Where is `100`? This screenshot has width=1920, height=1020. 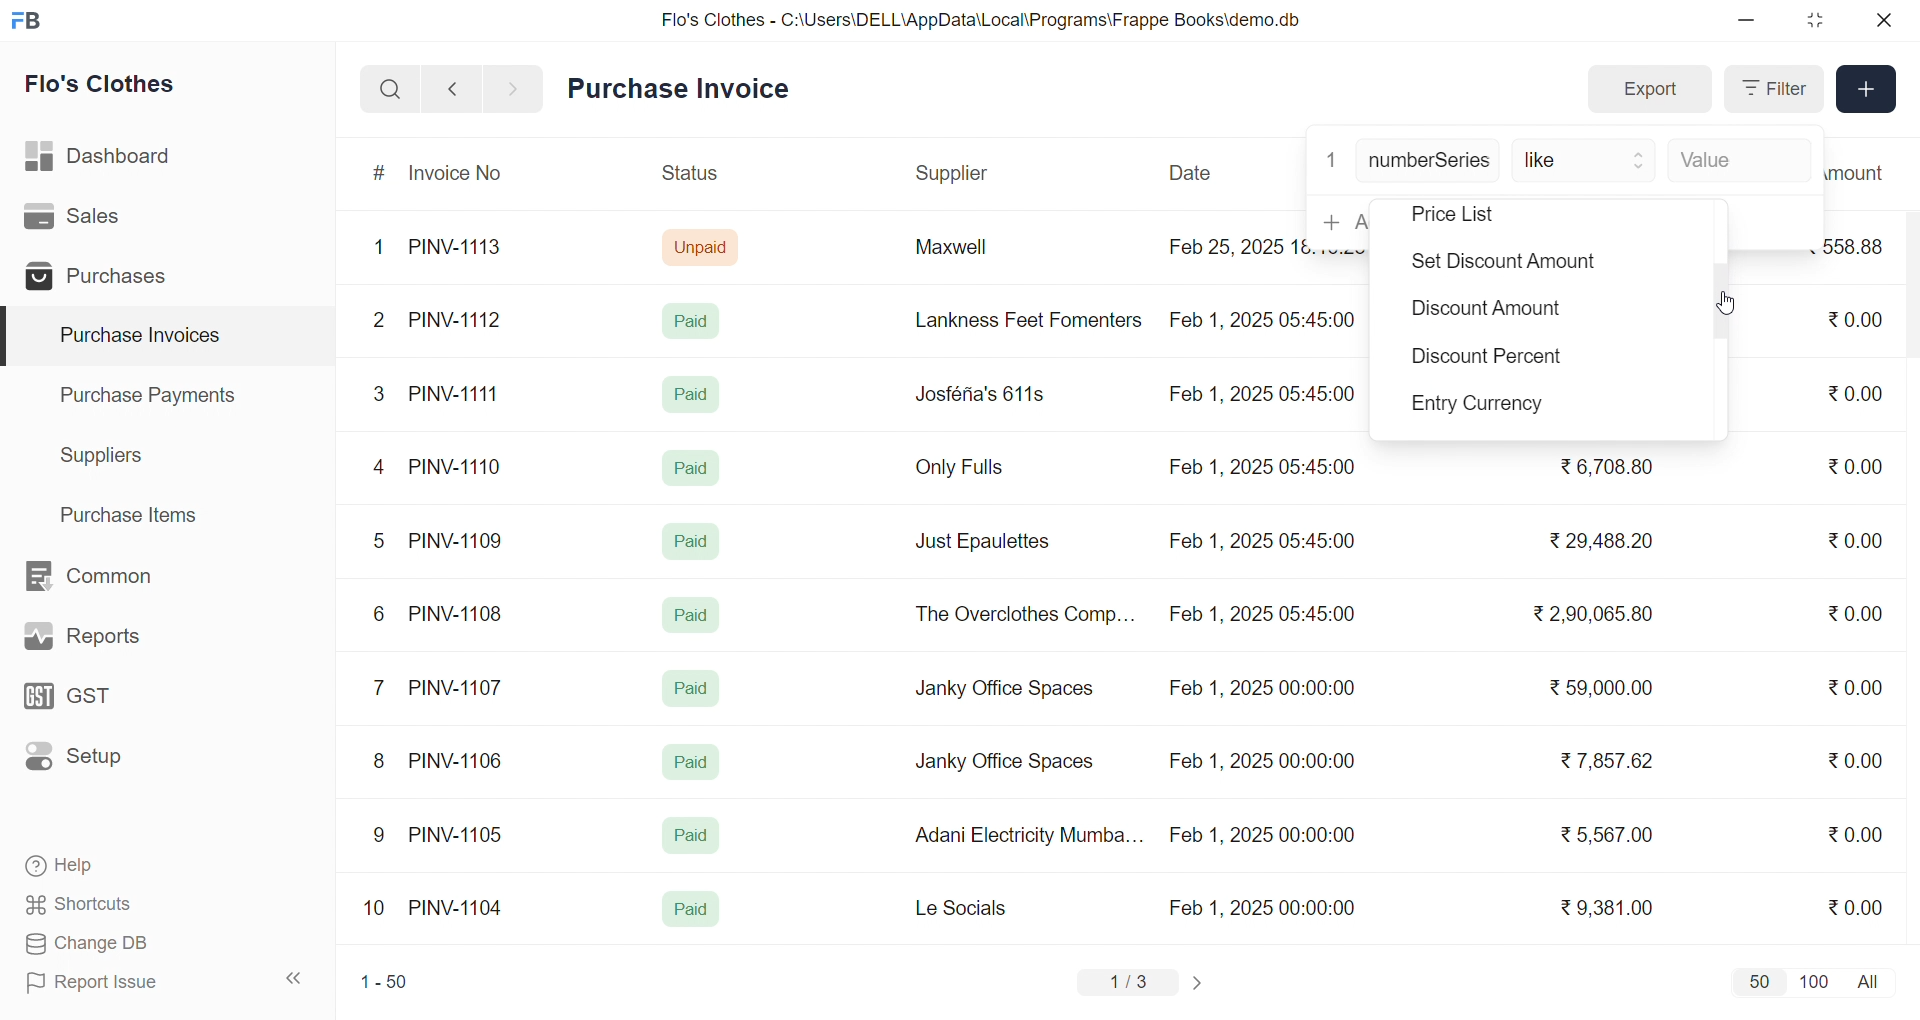 100 is located at coordinates (1811, 980).